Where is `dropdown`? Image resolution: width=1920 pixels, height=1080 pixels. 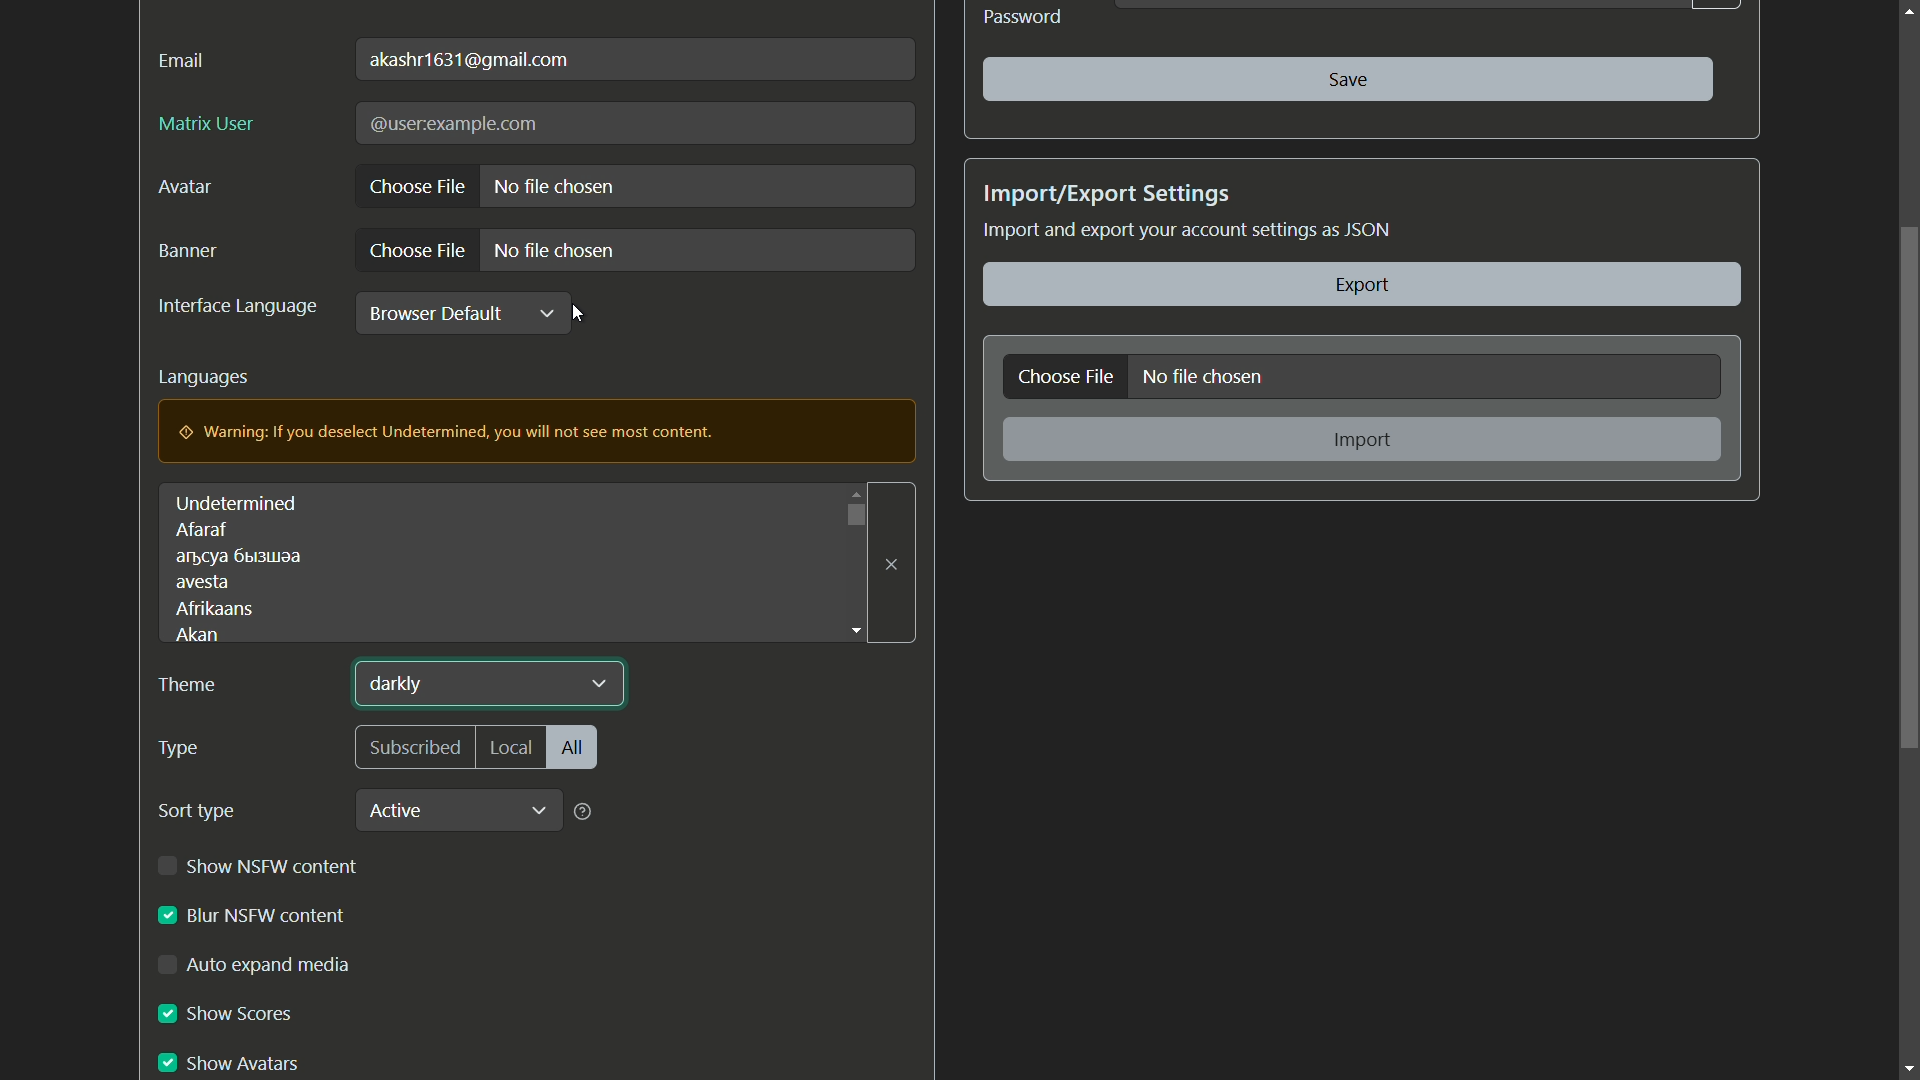
dropdown is located at coordinates (538, 812).